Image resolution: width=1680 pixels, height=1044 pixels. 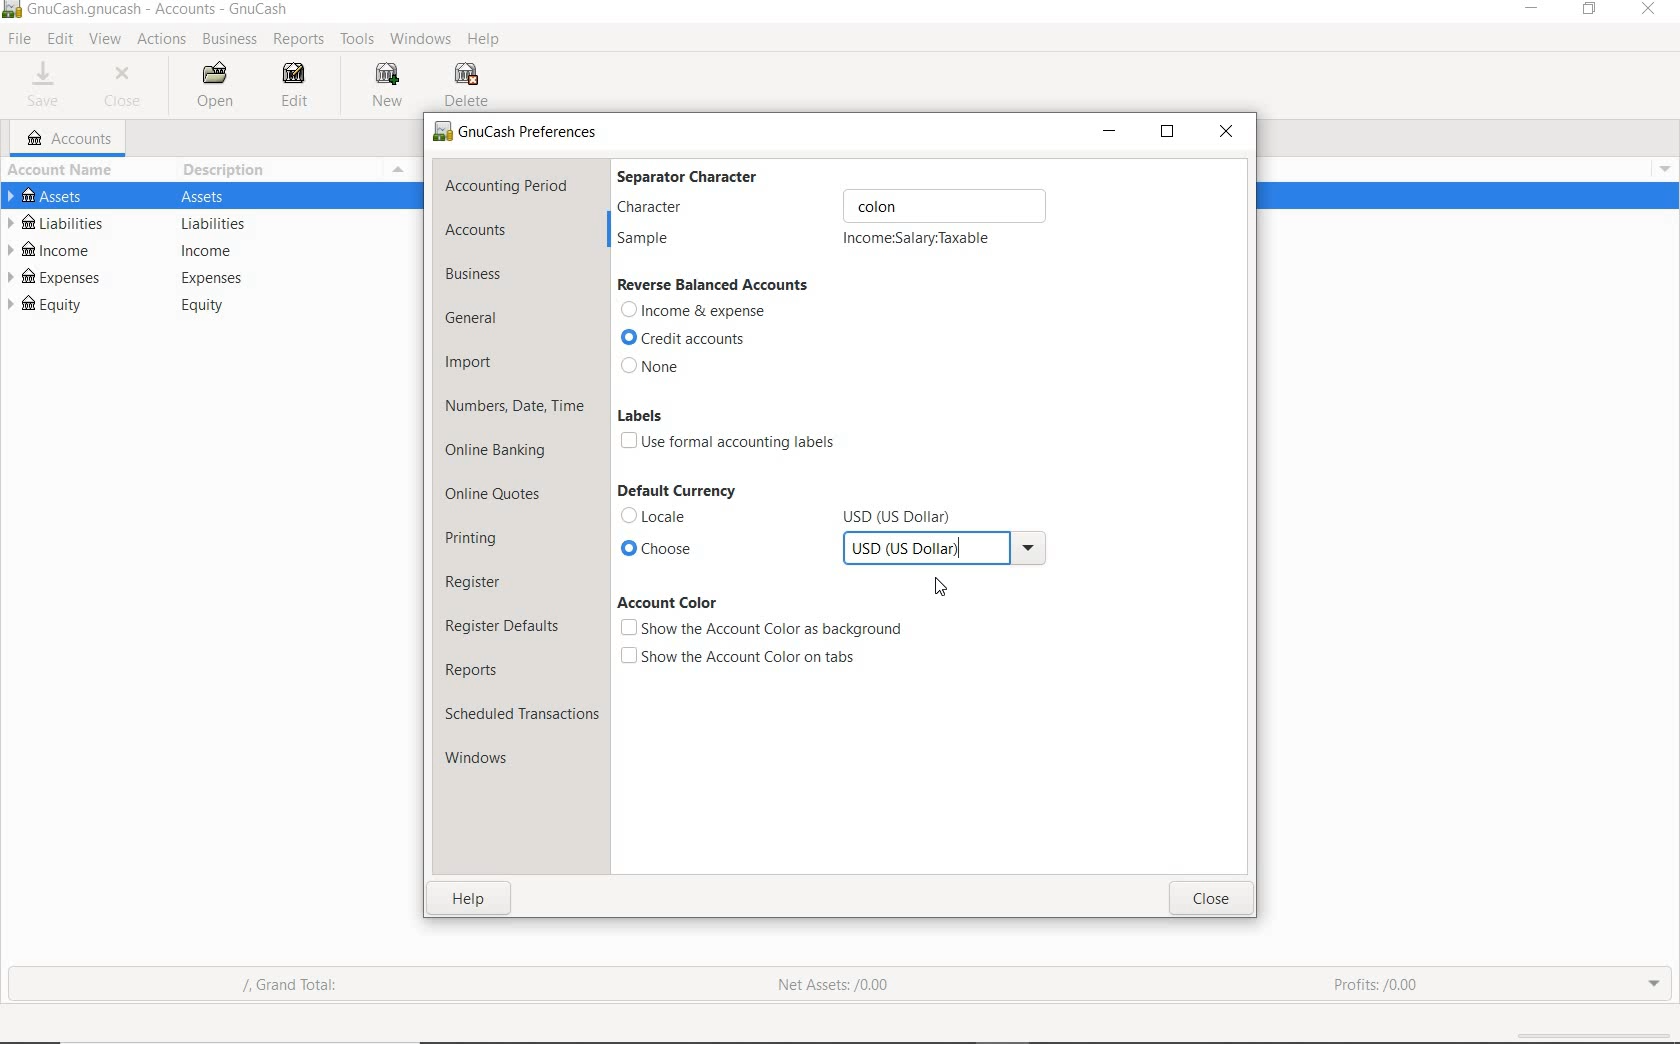 What do you see at coordinates (474, 537) in the screenshot?
I see `printing` at bounding box center [474, 537].